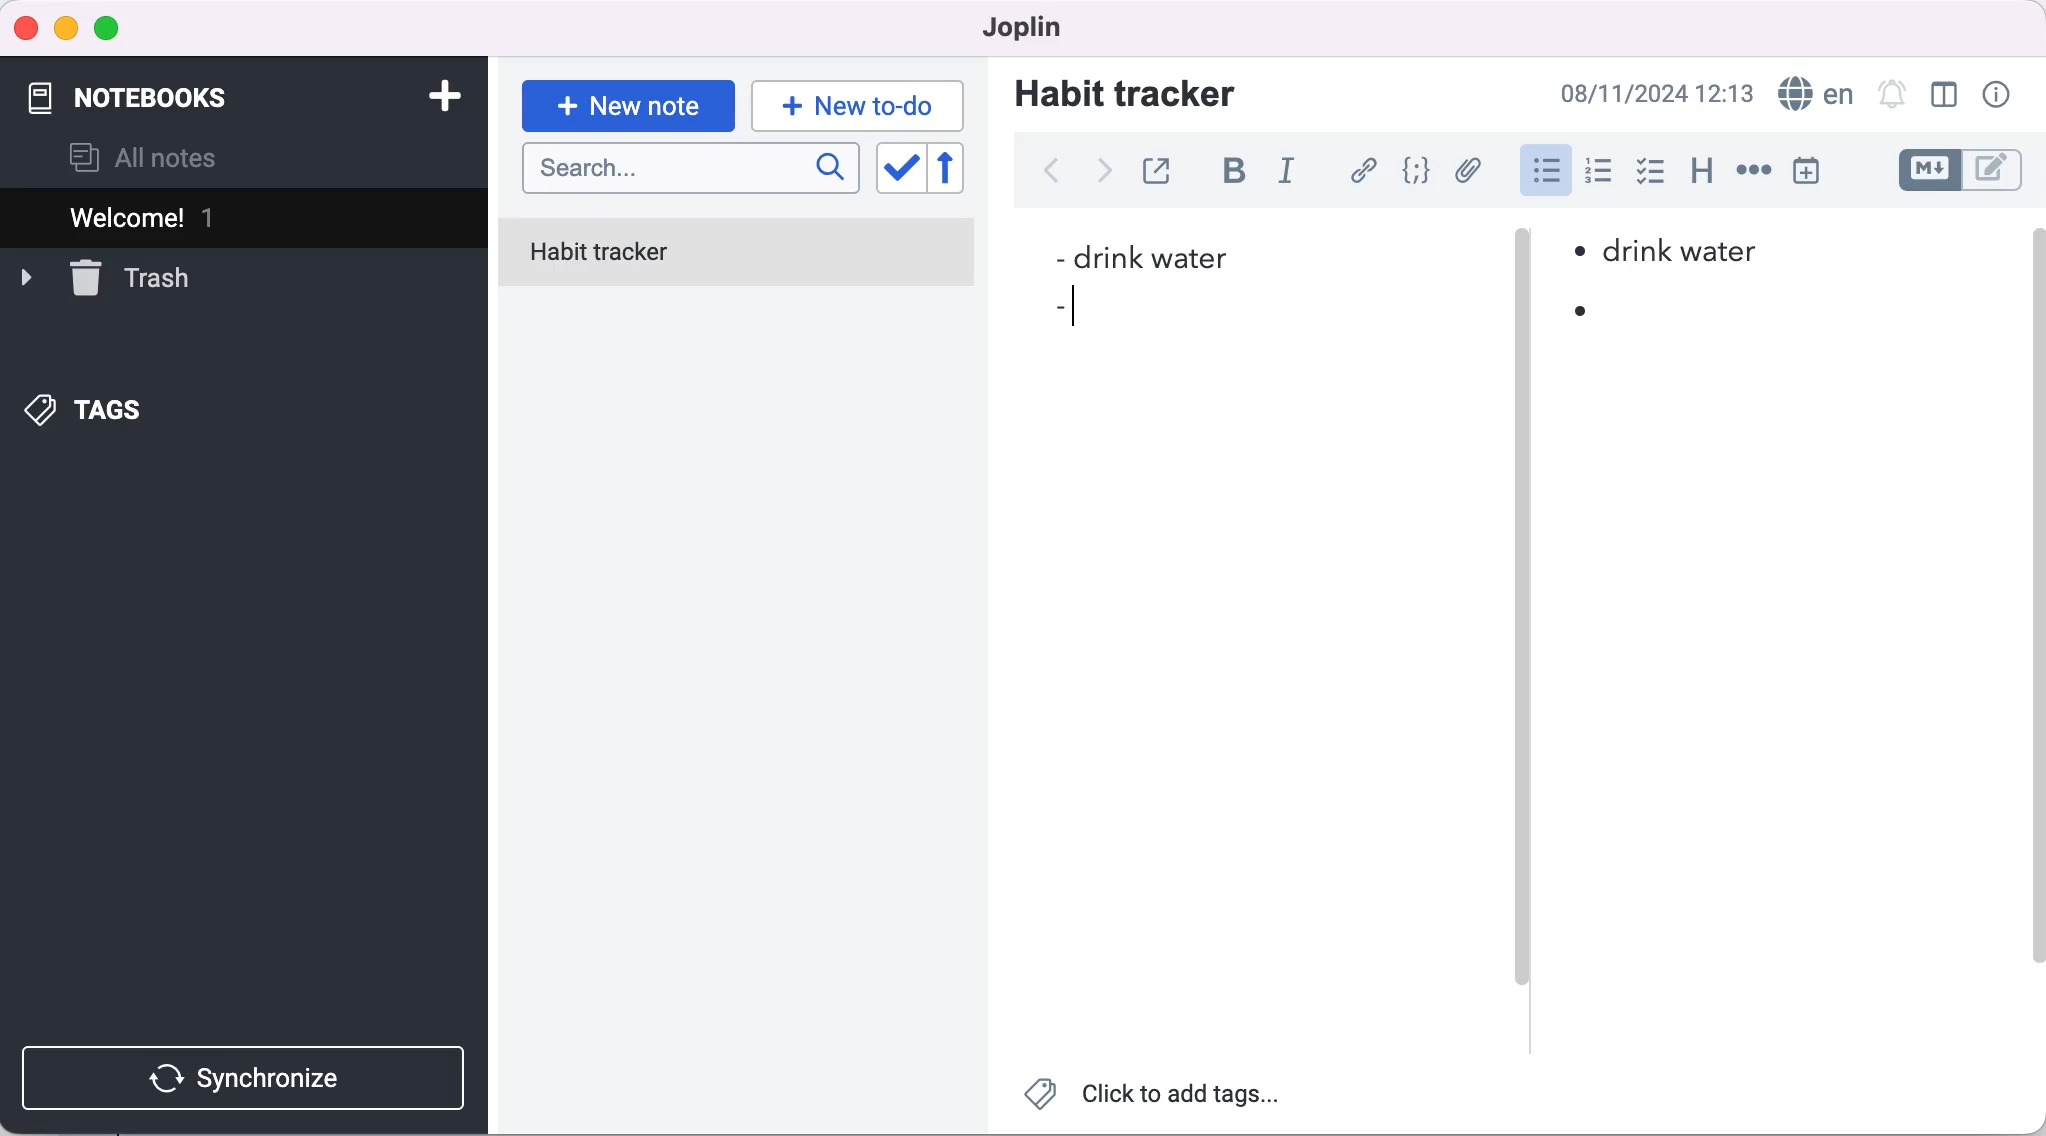 This screenshot has width=2046, height=1136. Describe the element at coordinates (1891, 93) in the screenshot. I see `set alarm` at that location.